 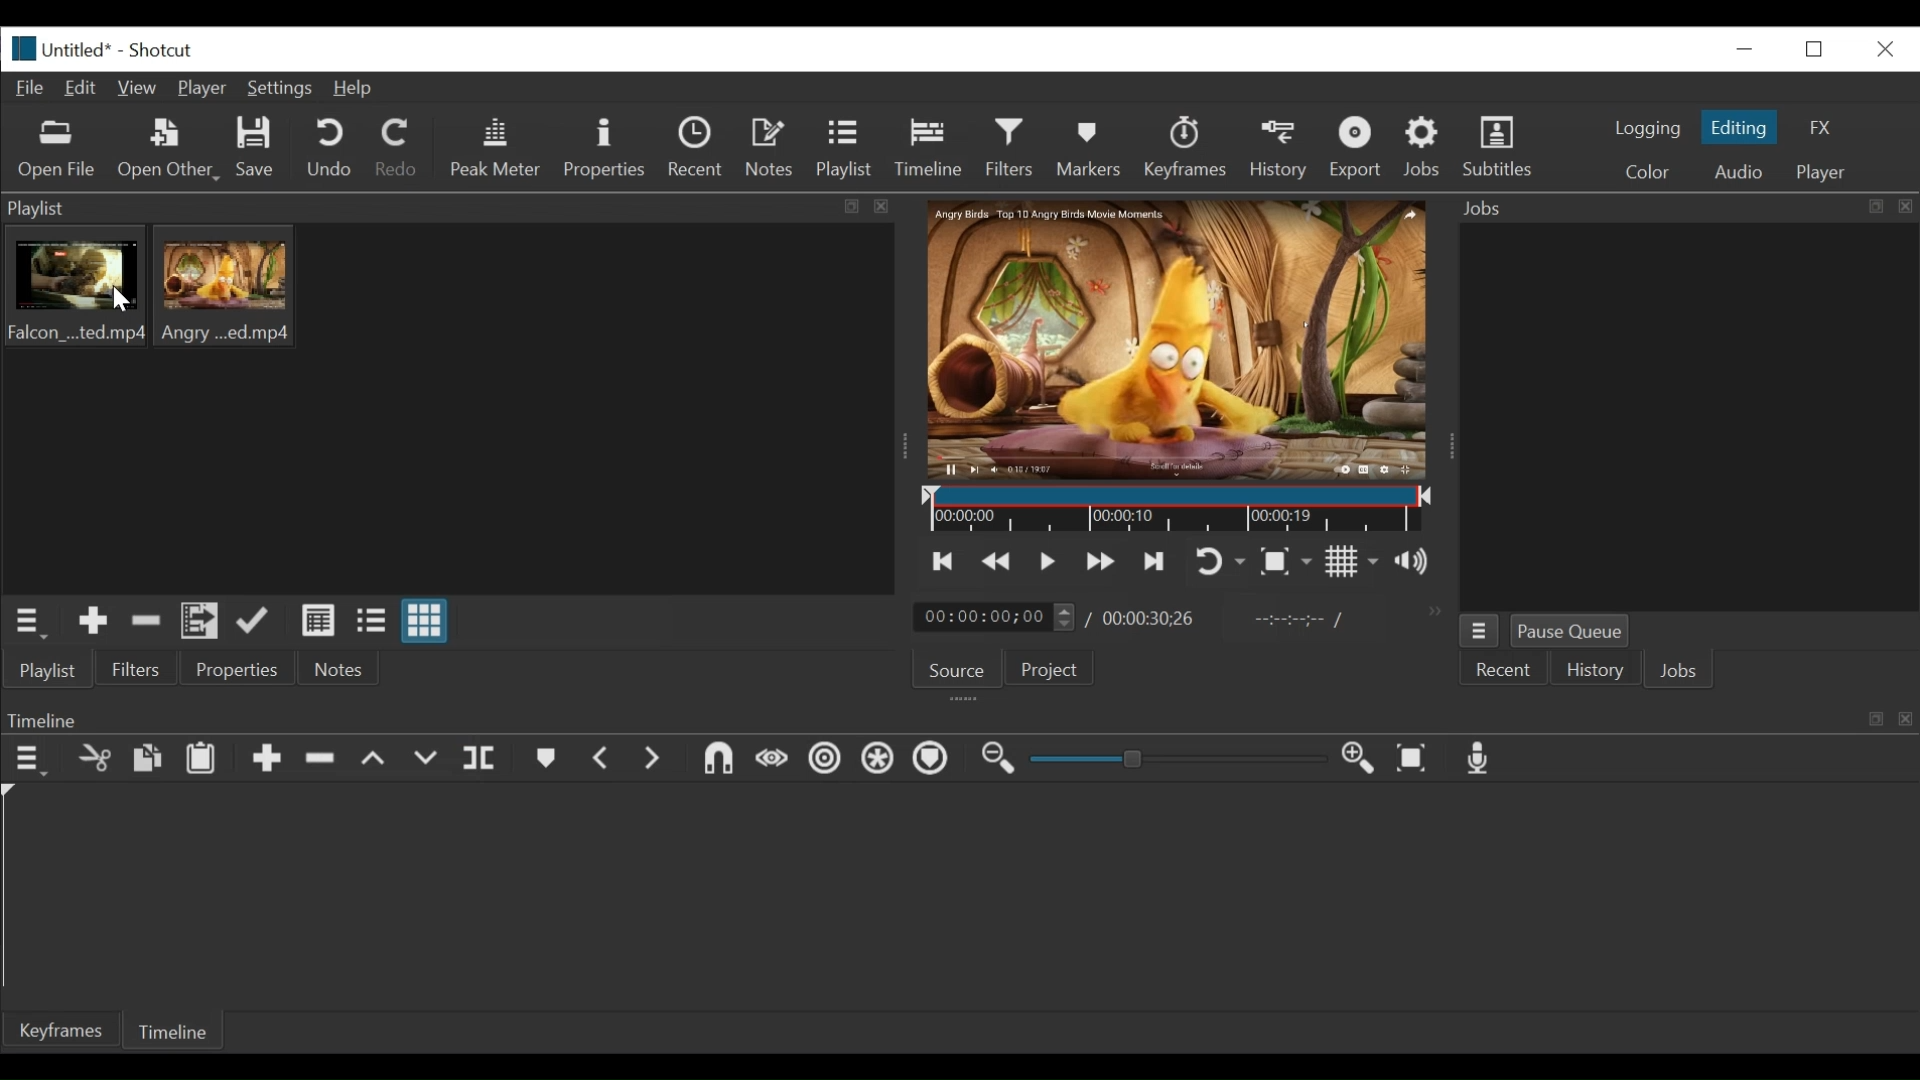 What do you see at coordinates (1673, 206) in the screenshot?
I see `Jobs menu` at bounding box center [1673, 206].